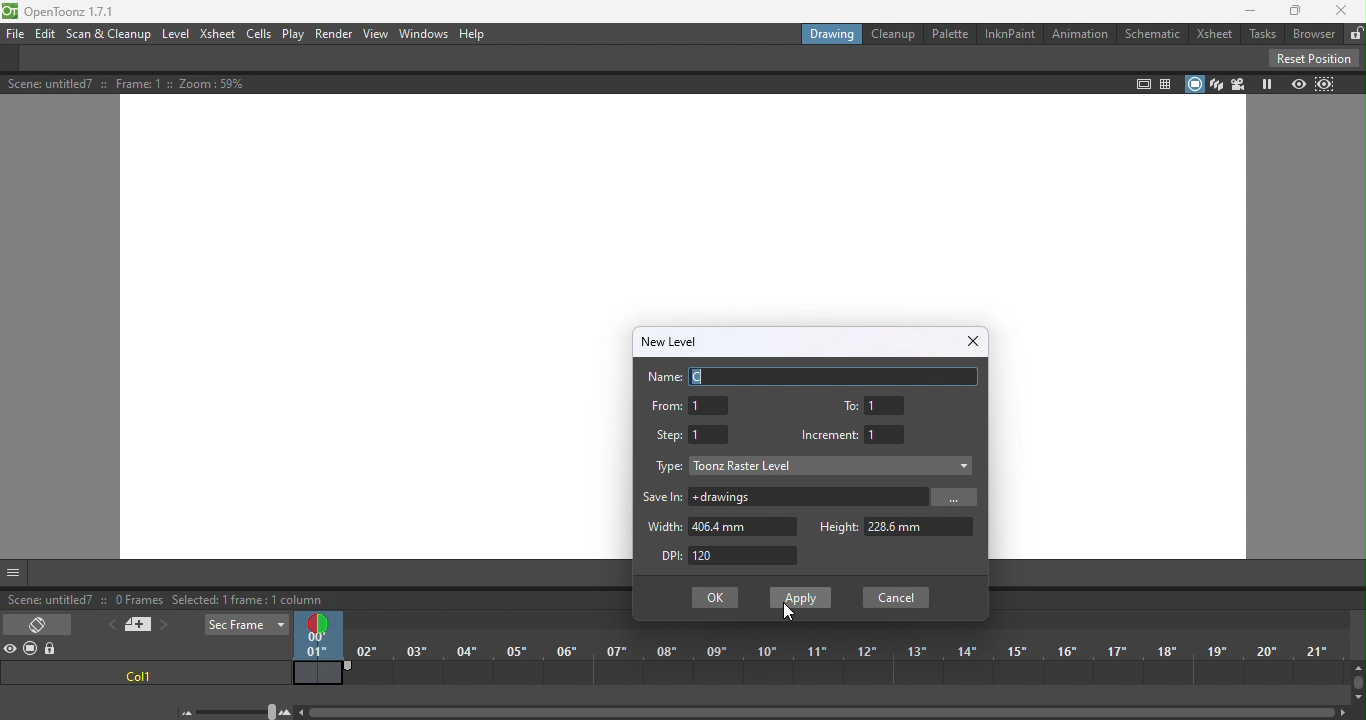  I want to click on Level, so click(174, 35).